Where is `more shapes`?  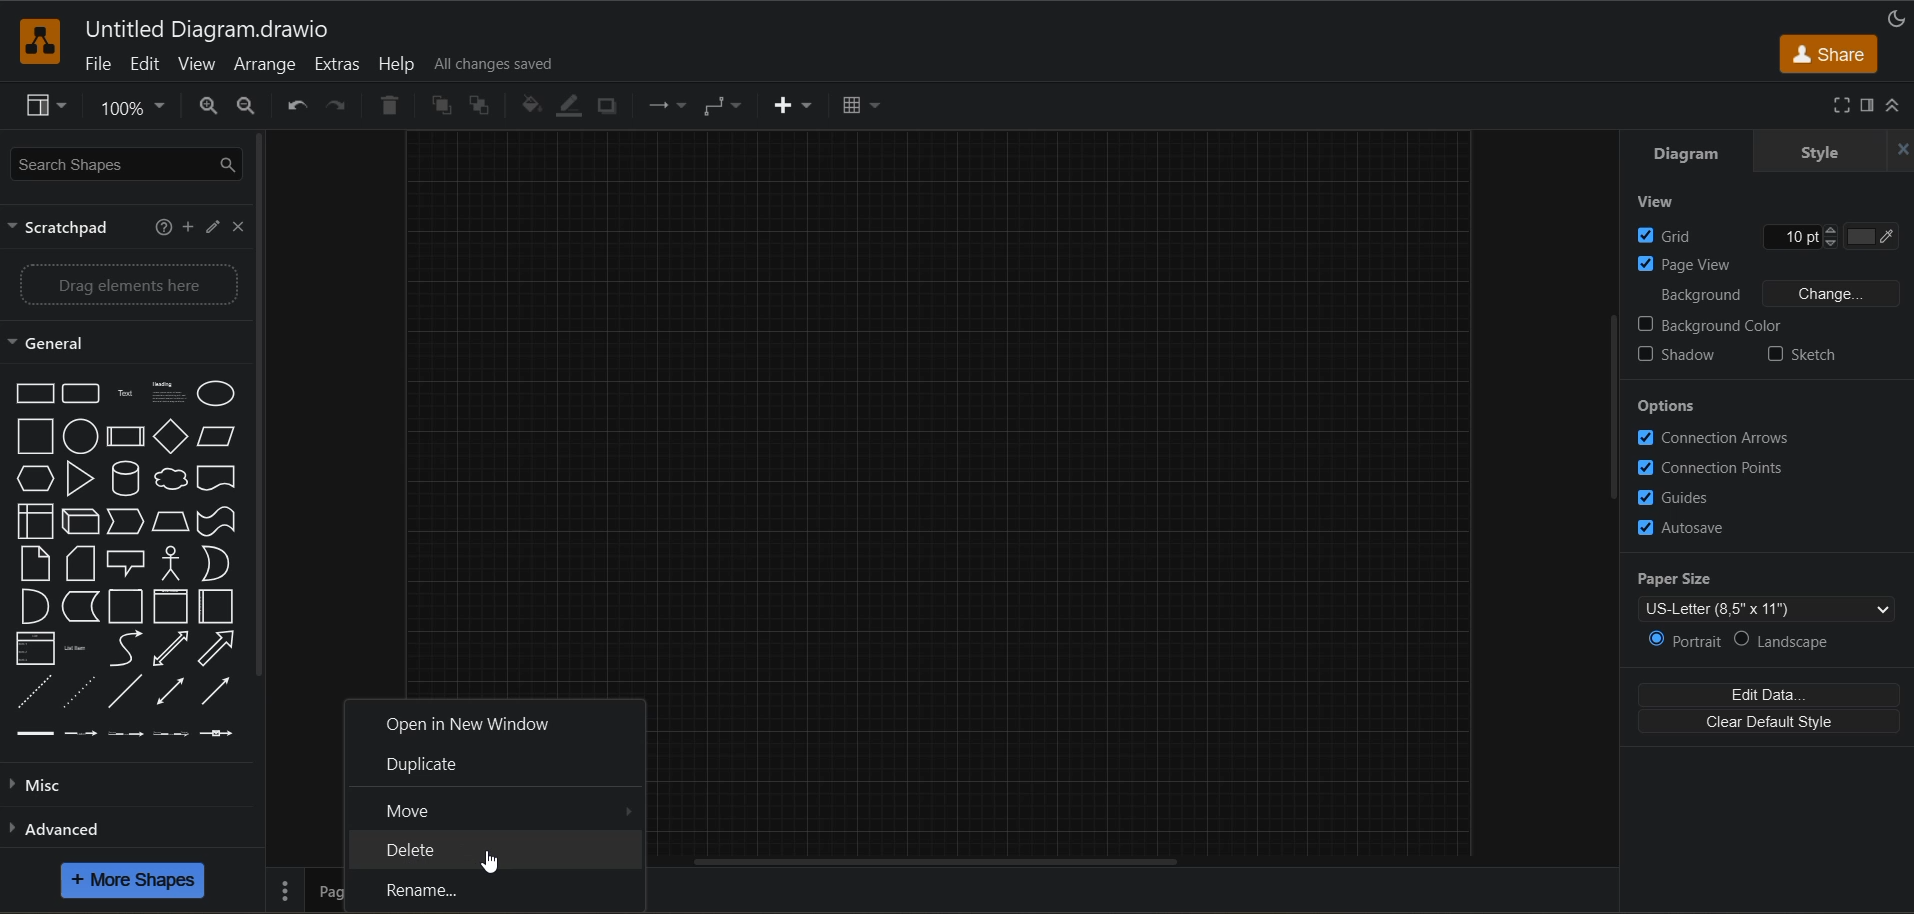
more shapes is located at coordinates (134, 879).